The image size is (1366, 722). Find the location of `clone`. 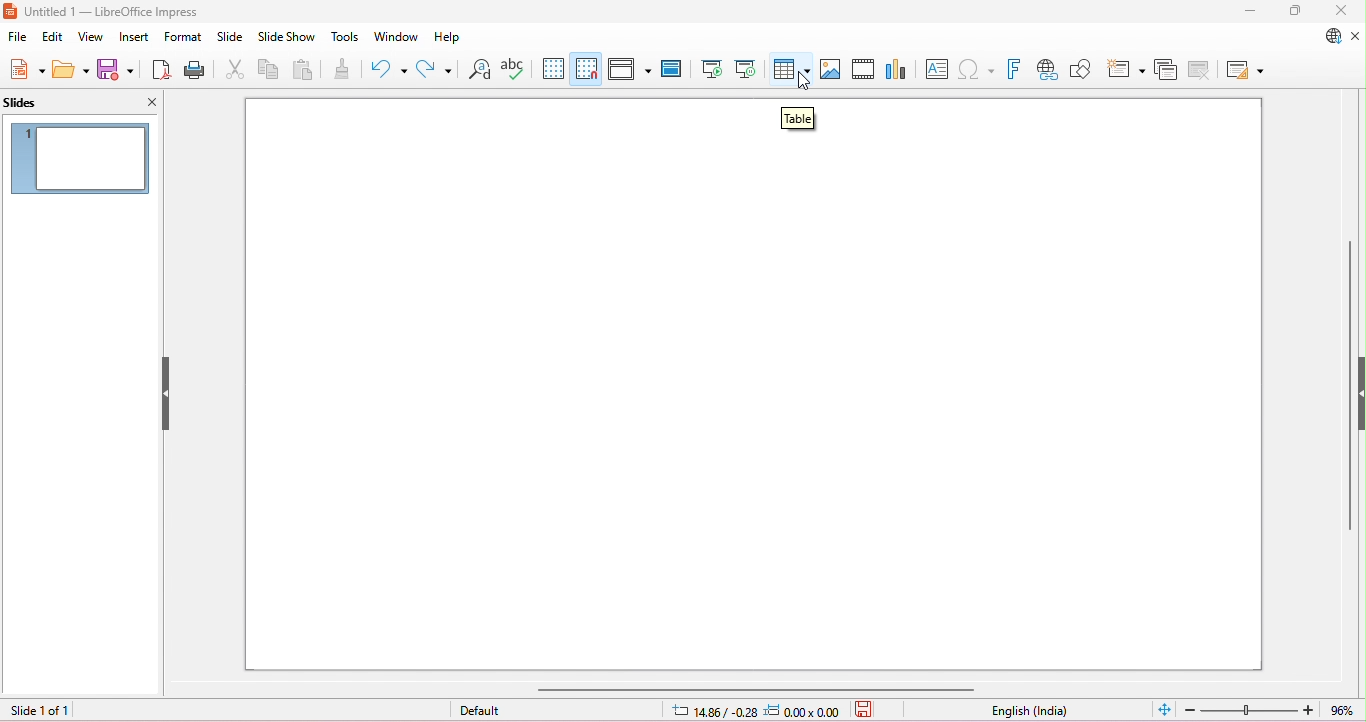

clone is located at coordinates (342, 68).